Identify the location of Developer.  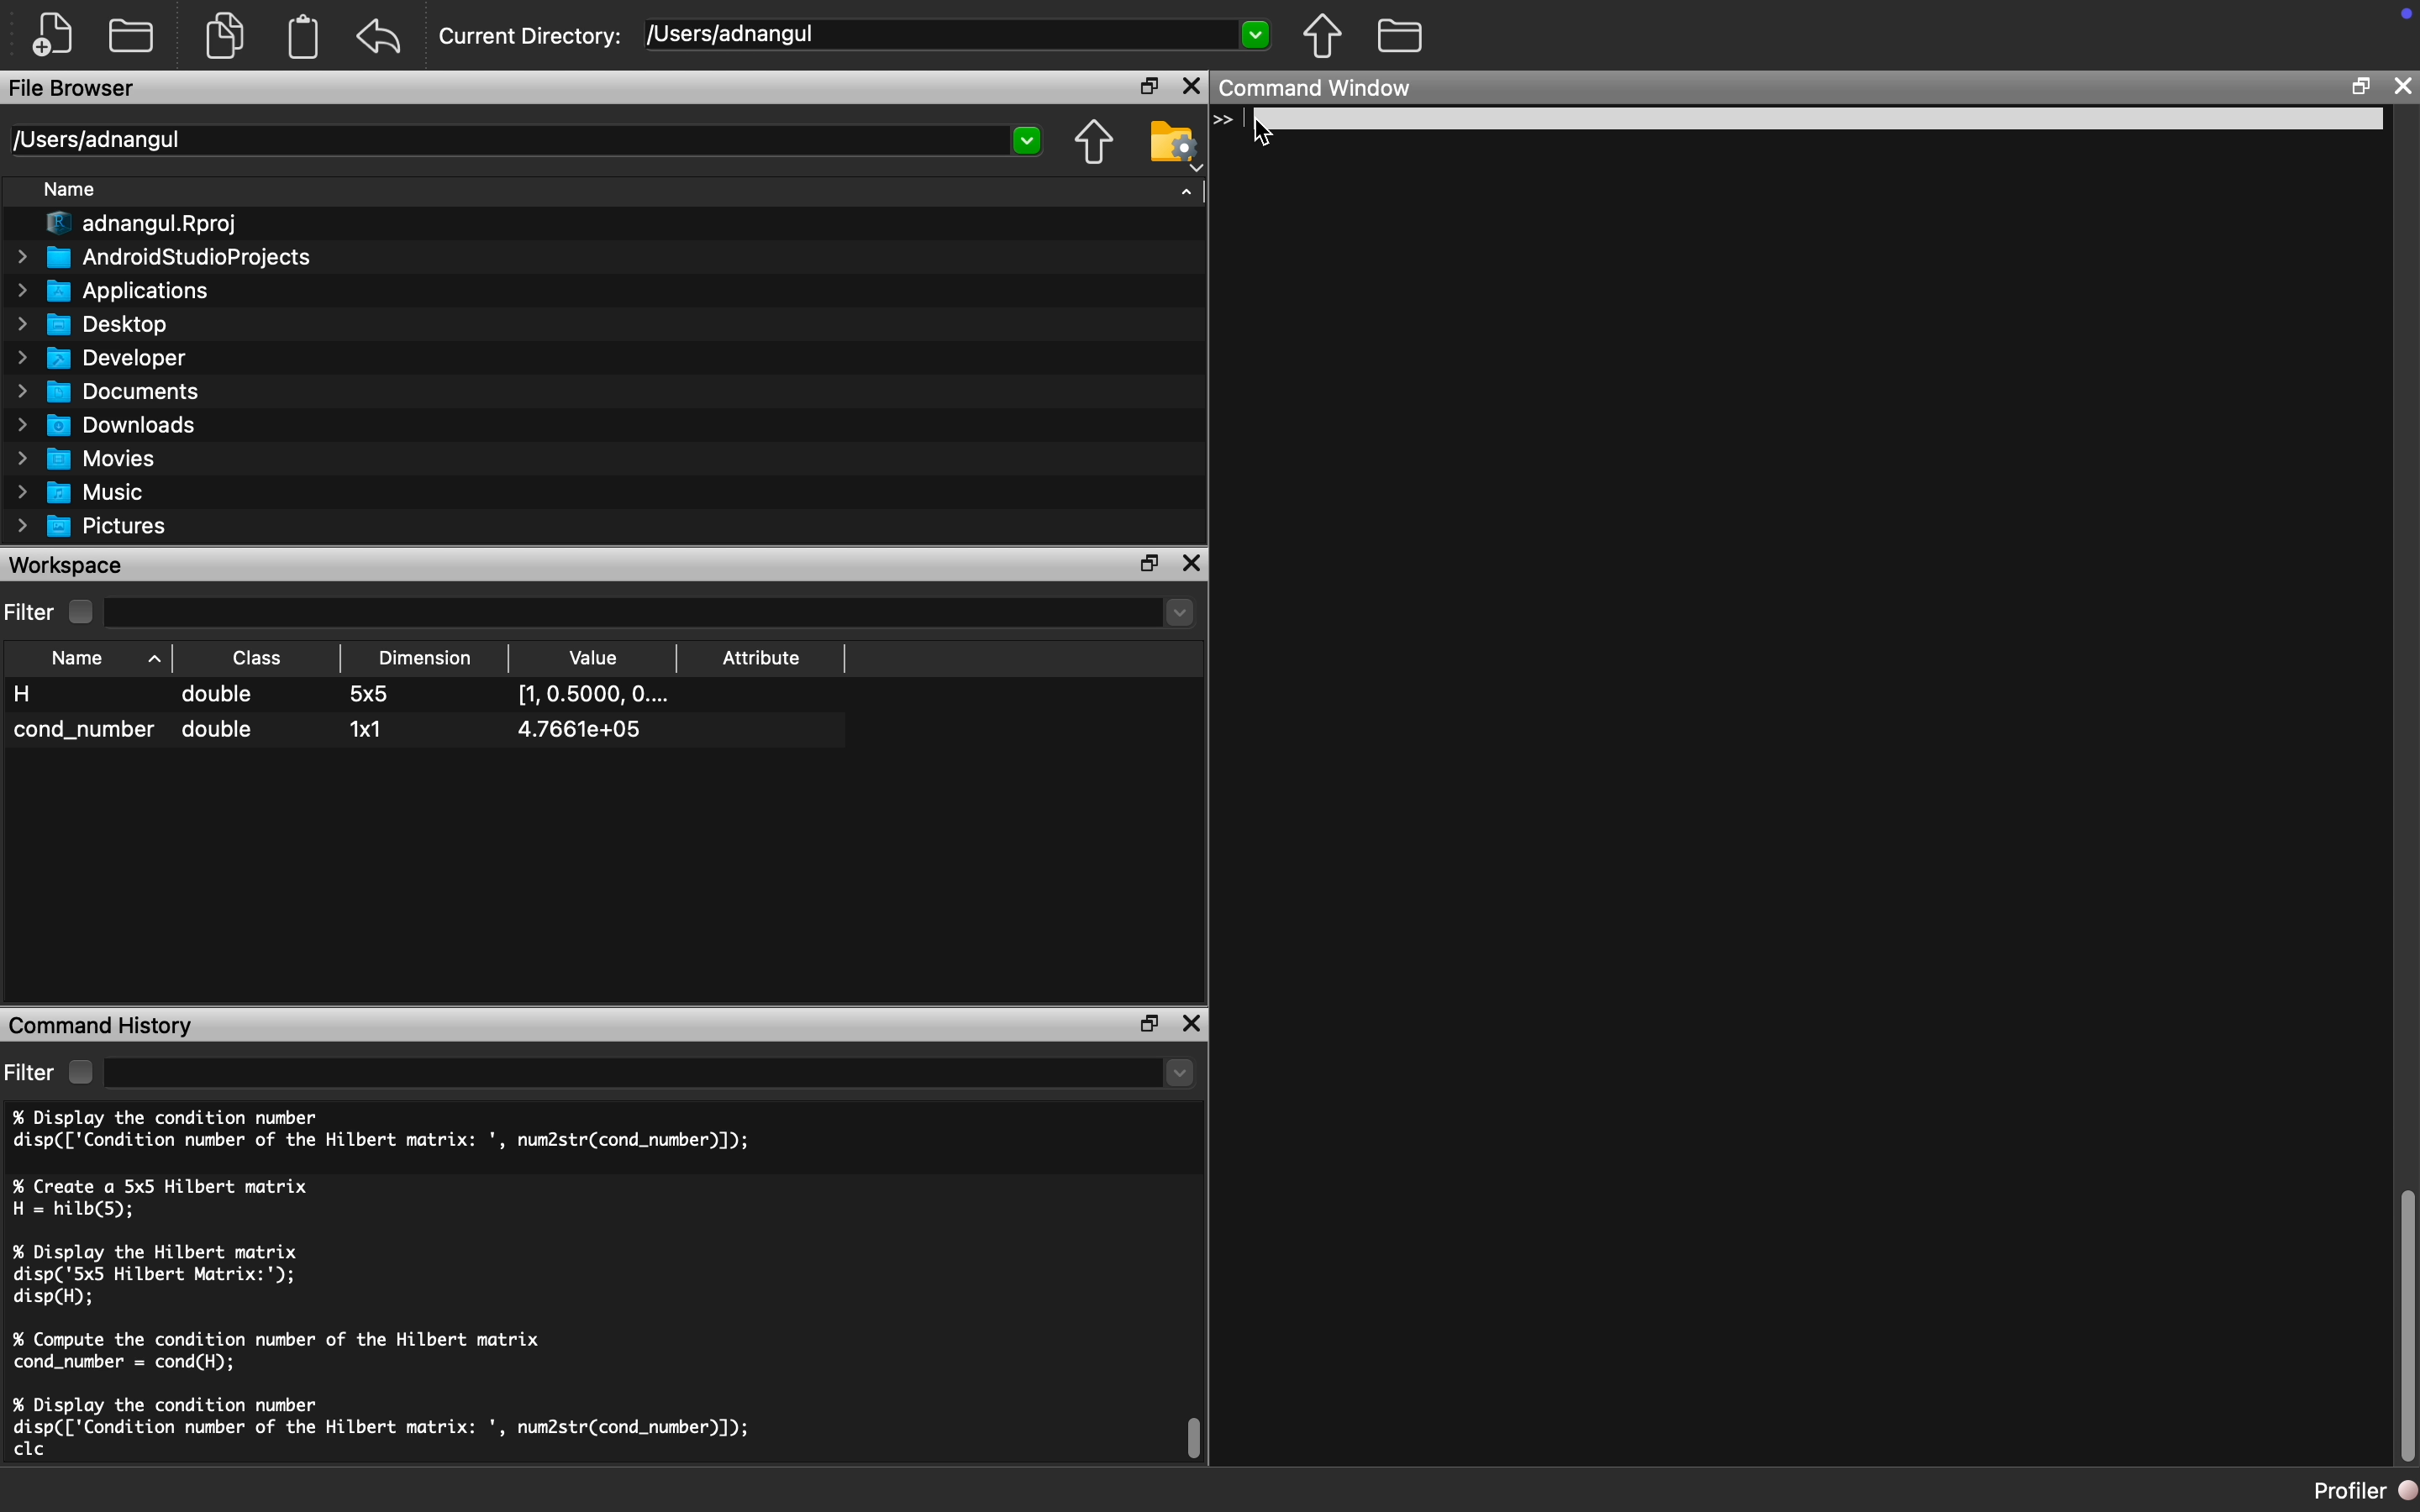
(99, 357).